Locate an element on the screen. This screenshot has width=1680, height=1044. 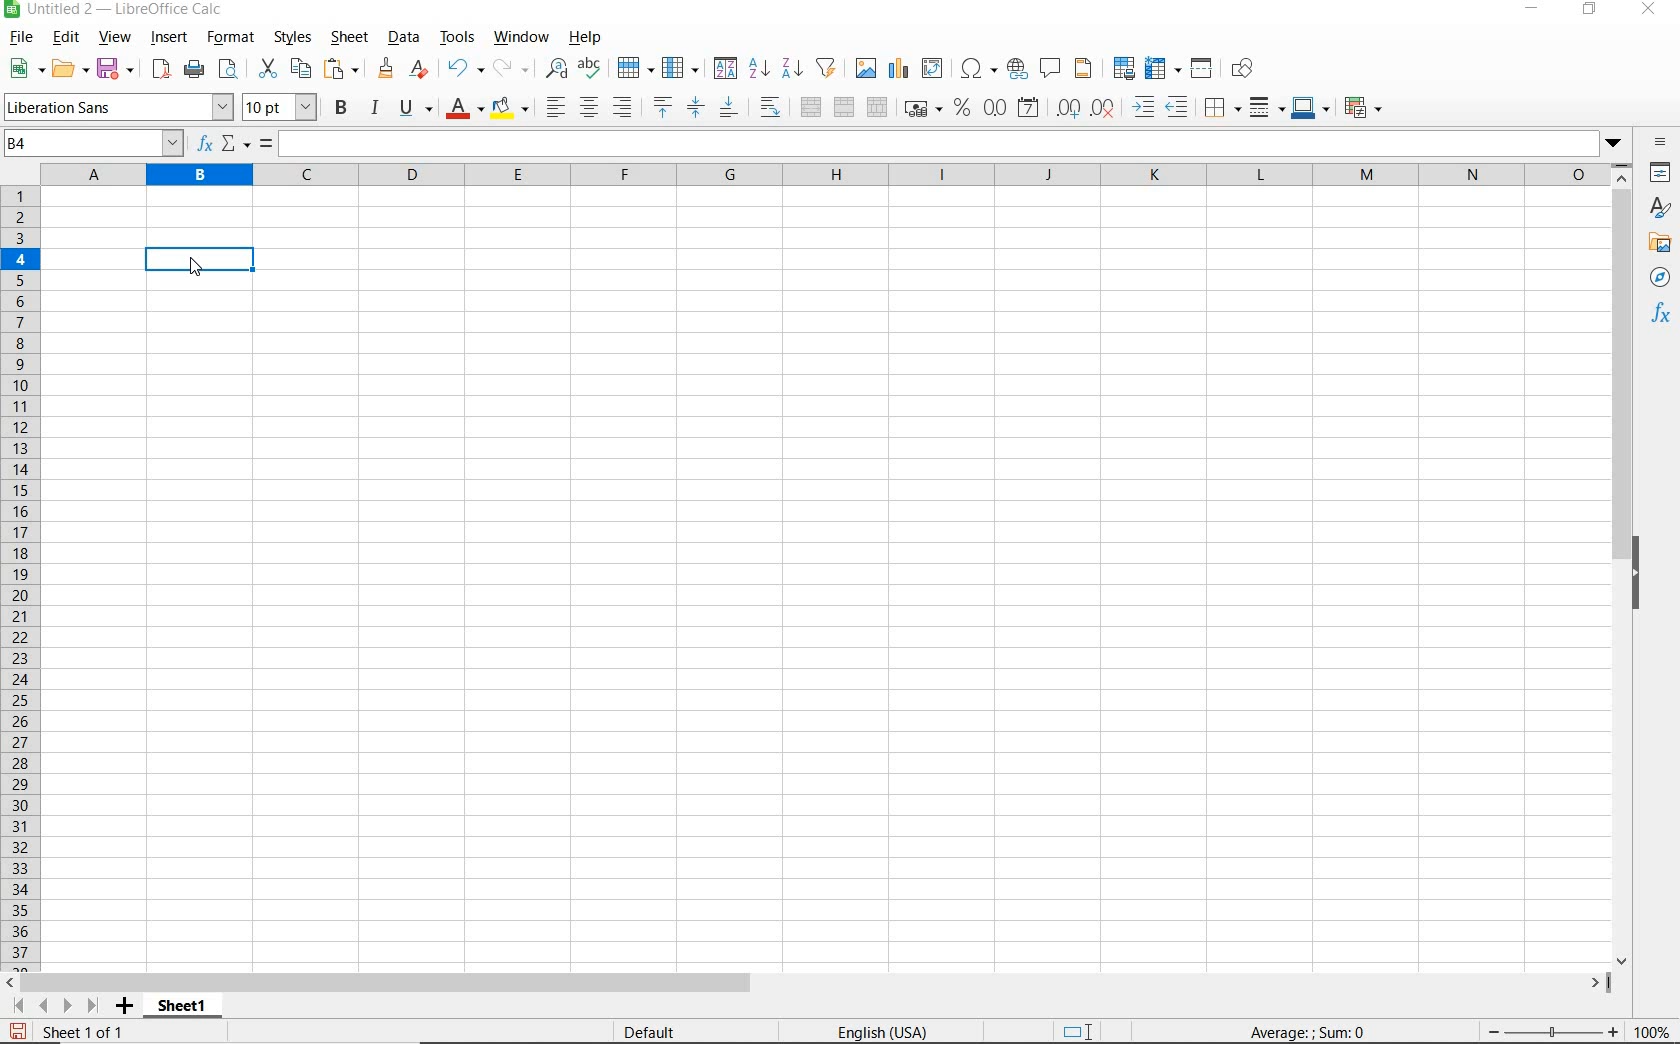
sidebar settings is located at coordinates (1661, 142).